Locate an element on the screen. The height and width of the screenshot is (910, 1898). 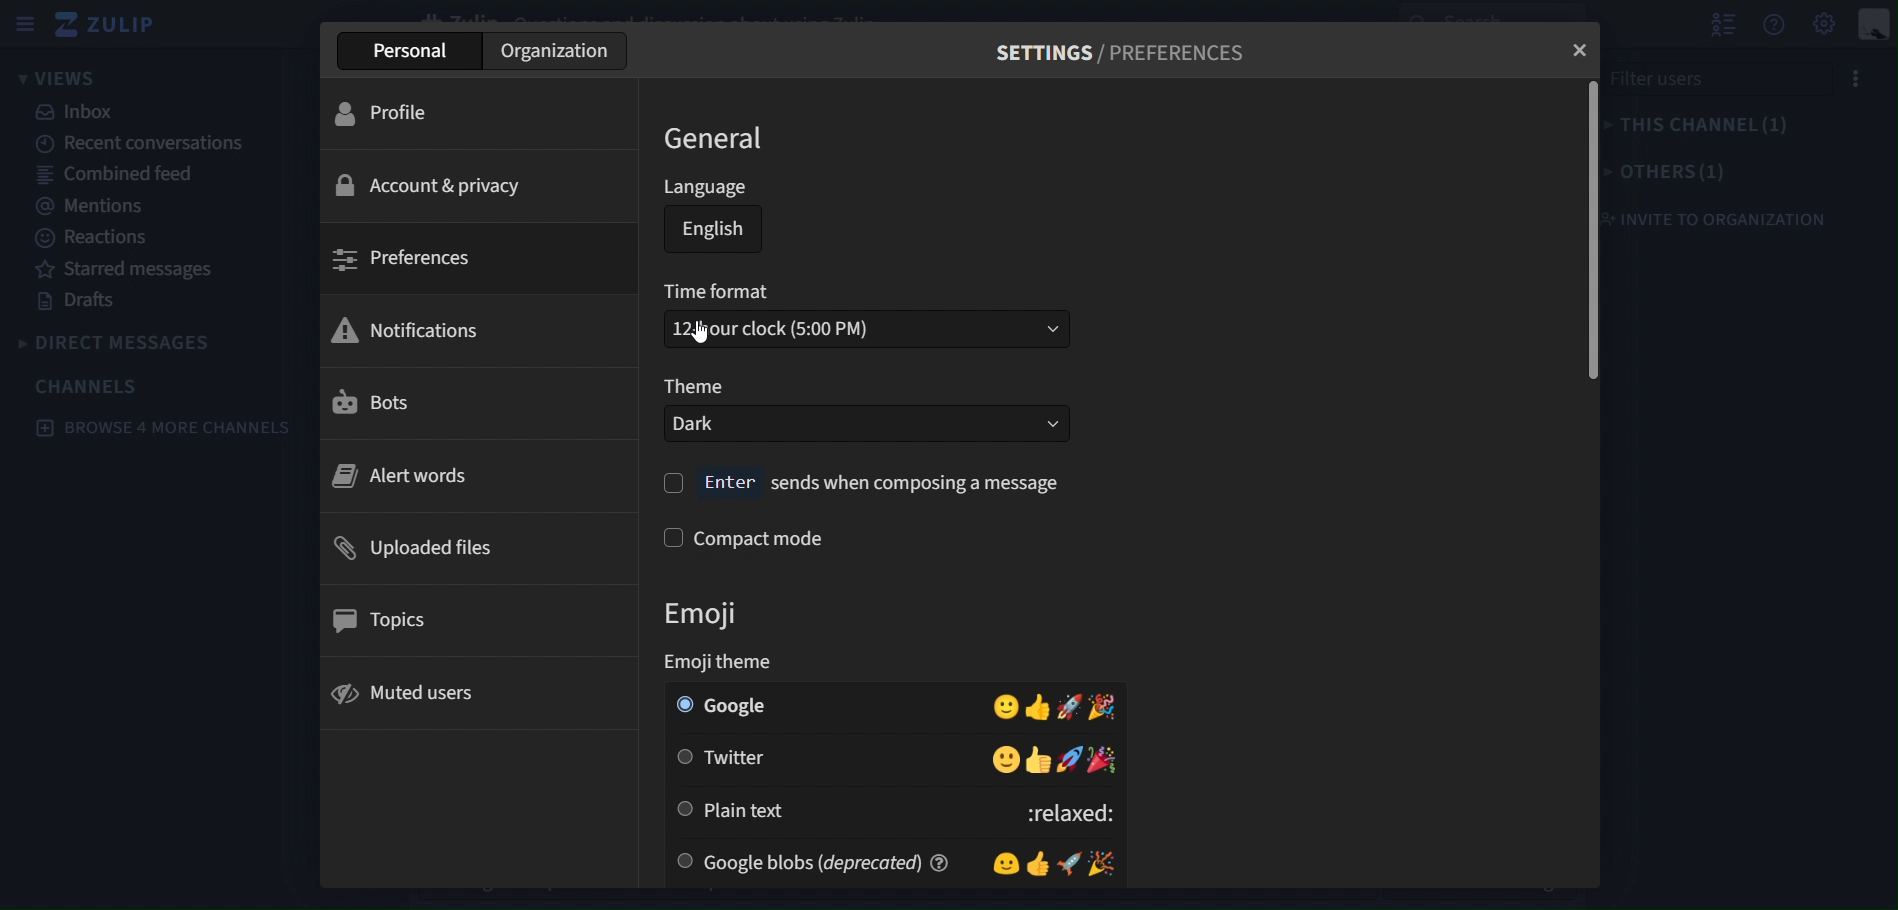
google is located at coordinates (725, 707).